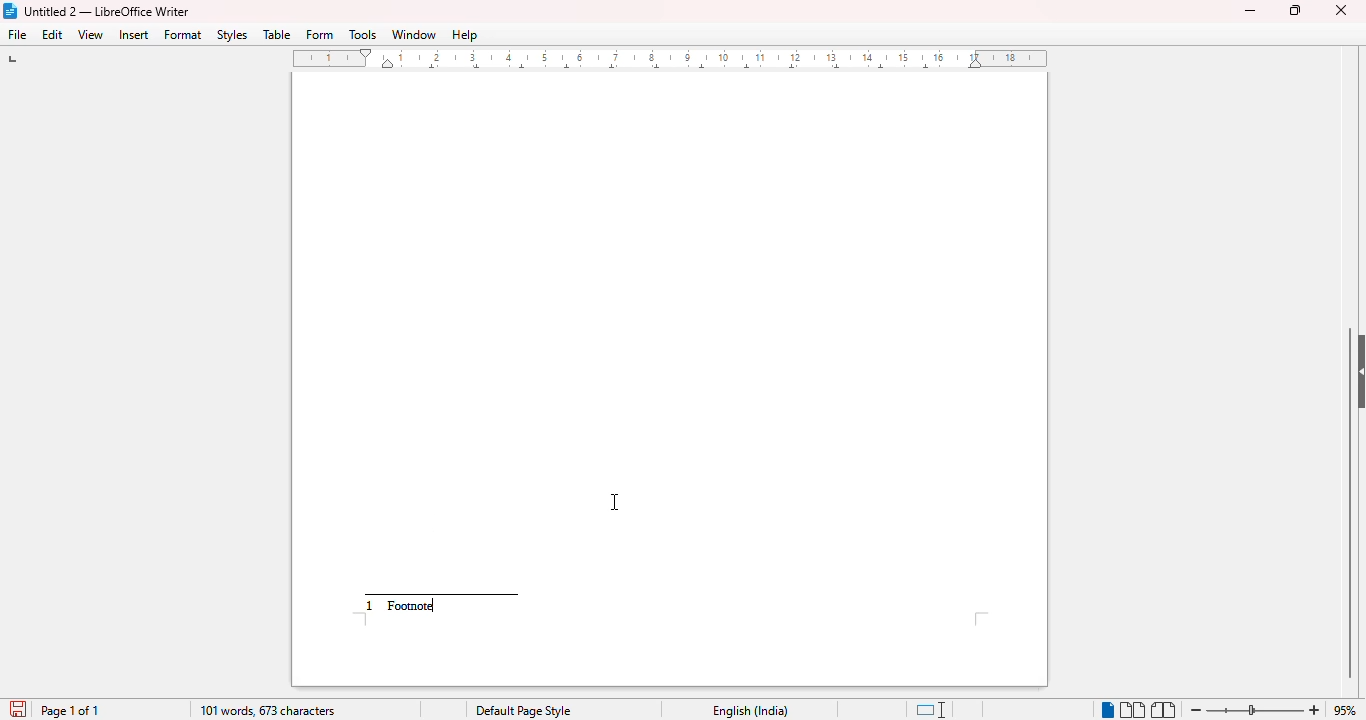 This screenshot has width=1366, height=720. What do you see at coordinates (277, 34) in the screenshot?
I see `table` at bounding box center [277, 34].